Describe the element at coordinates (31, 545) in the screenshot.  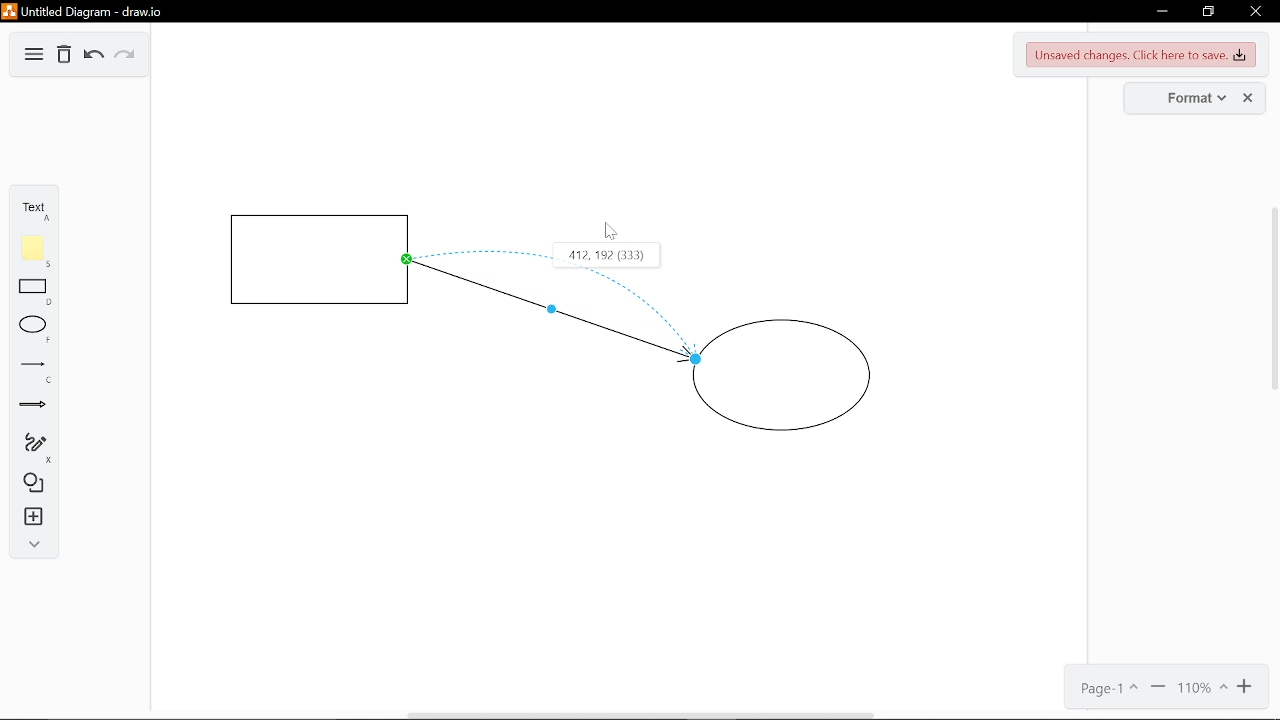
I see `Expand/Collase` at that location.